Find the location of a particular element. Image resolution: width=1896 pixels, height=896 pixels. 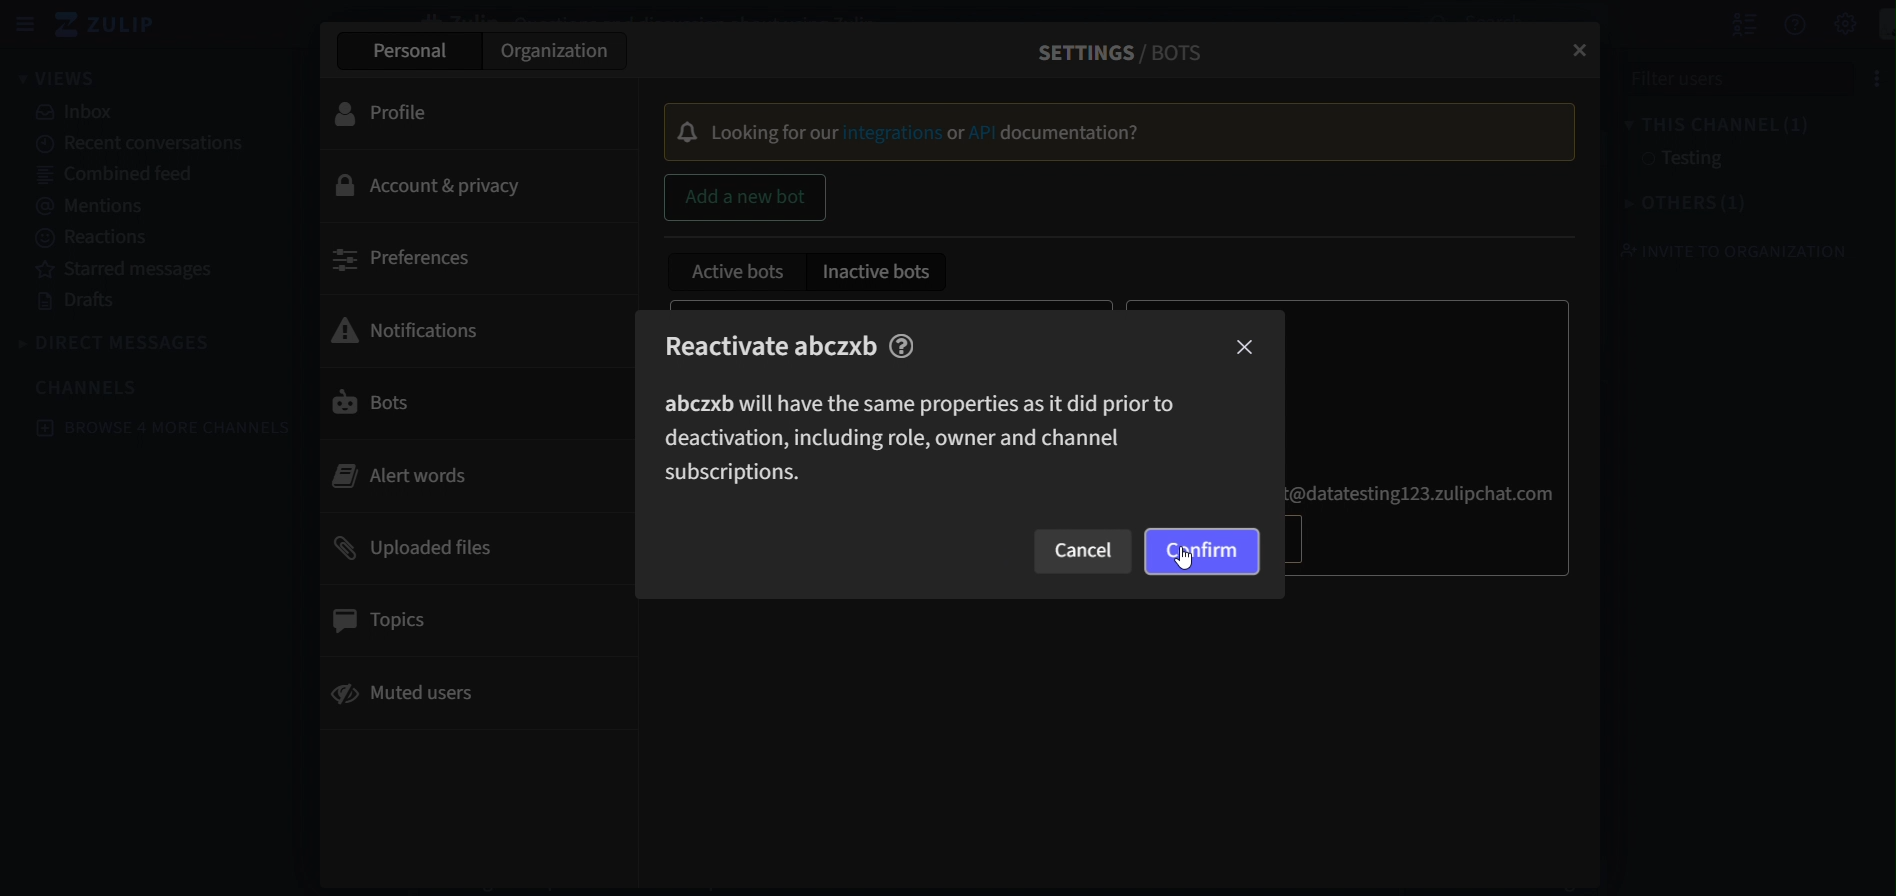

muted users is located at coordinates (406, 696).